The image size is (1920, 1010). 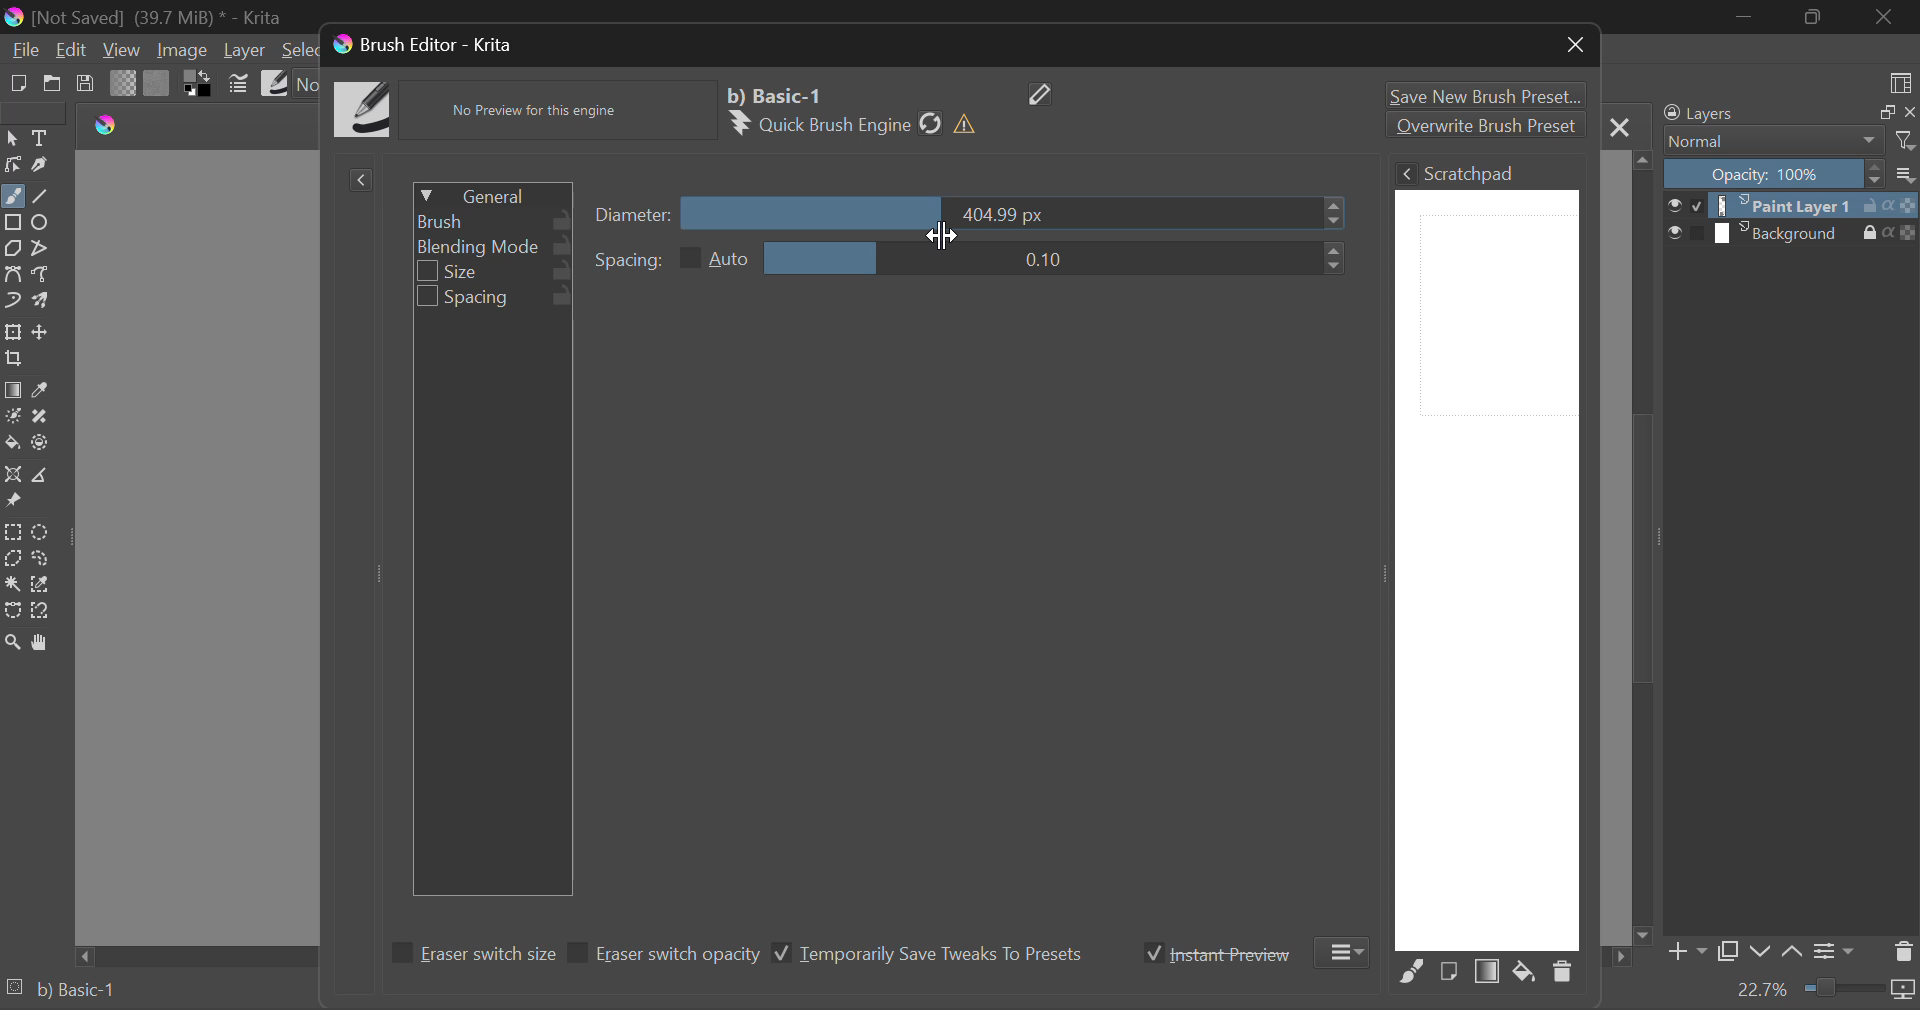 What do you see at coordinates (12, 444) in the screenshot?
I see `Fill` at bounding box center [12, 444].